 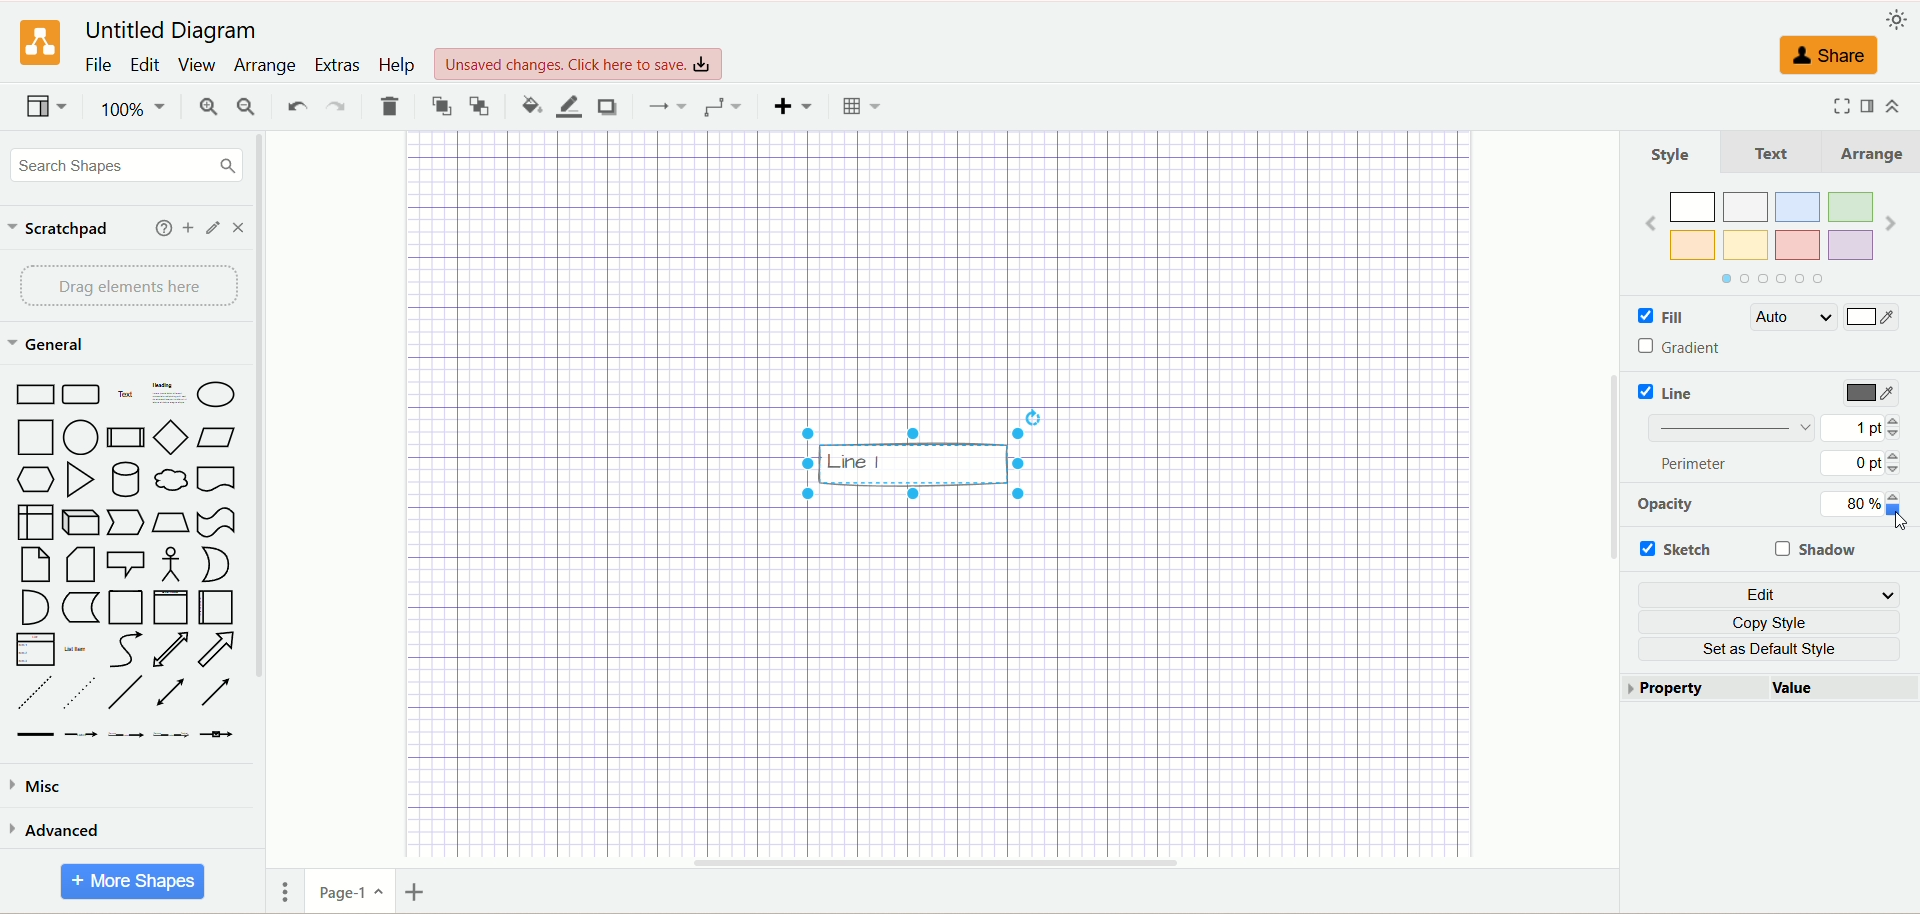 What do you see at coordinates (167, 393) in the screenshot?
I see `Textbox` at bounding box center [167, 393].